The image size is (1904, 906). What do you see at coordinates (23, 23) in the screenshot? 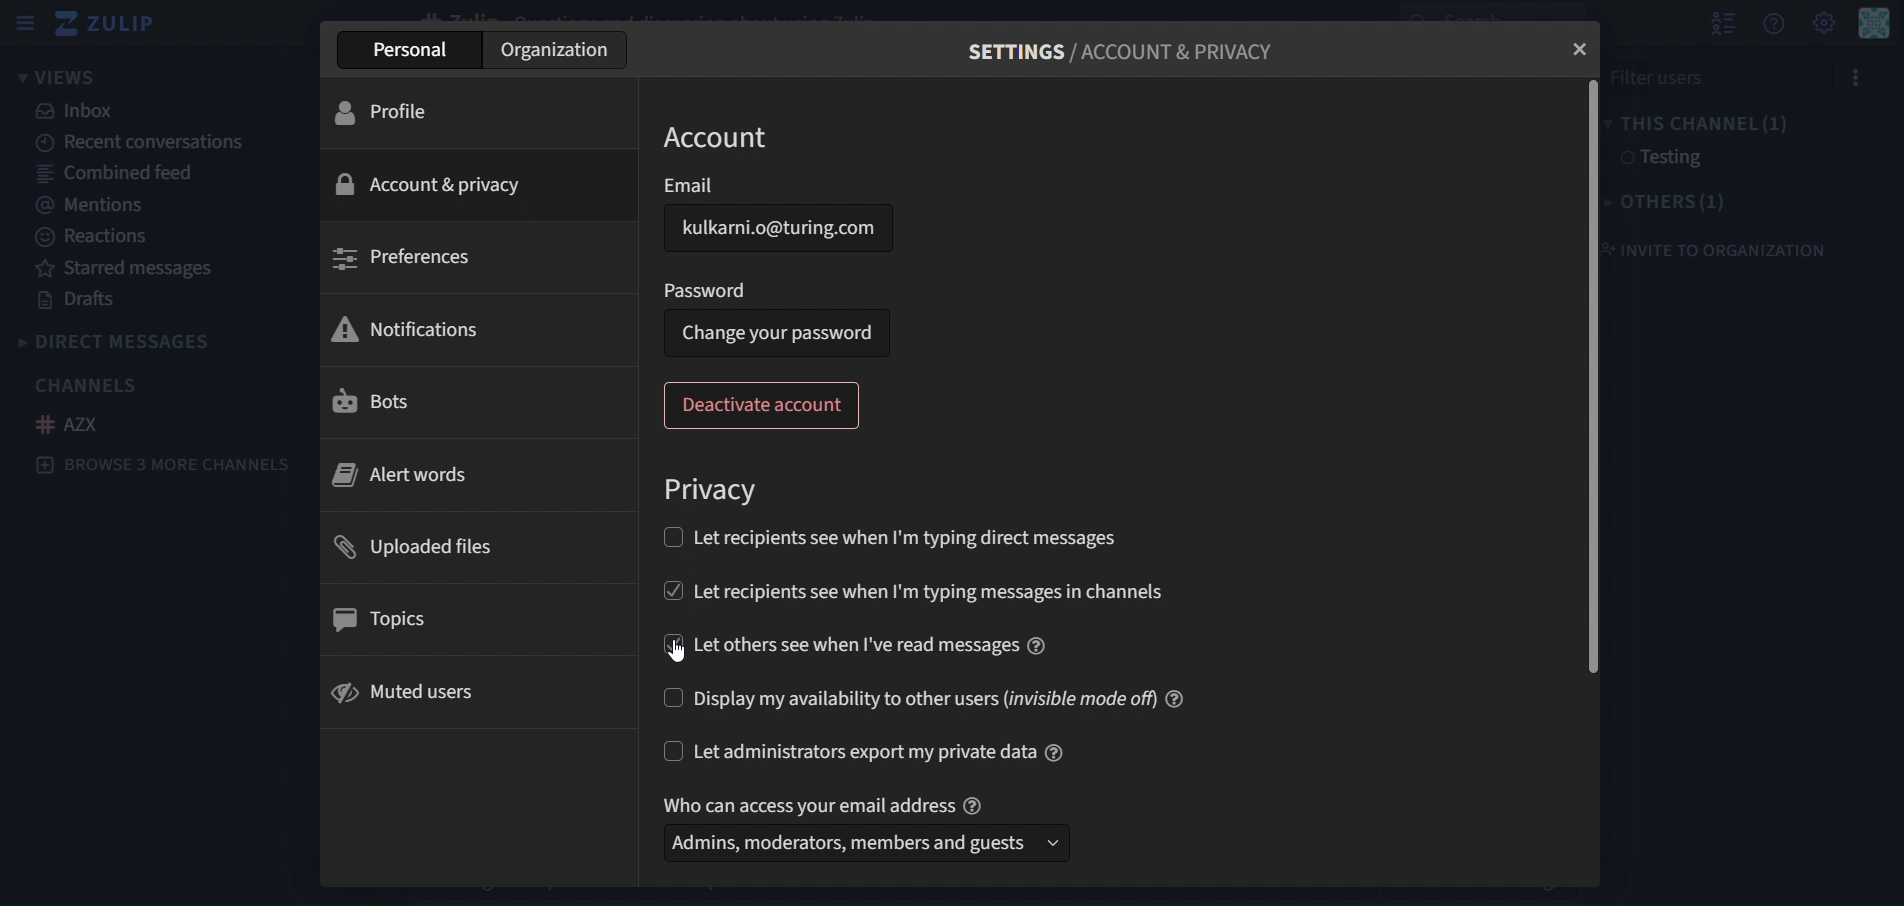
I see `side bar` at bounding box center [23, 23].